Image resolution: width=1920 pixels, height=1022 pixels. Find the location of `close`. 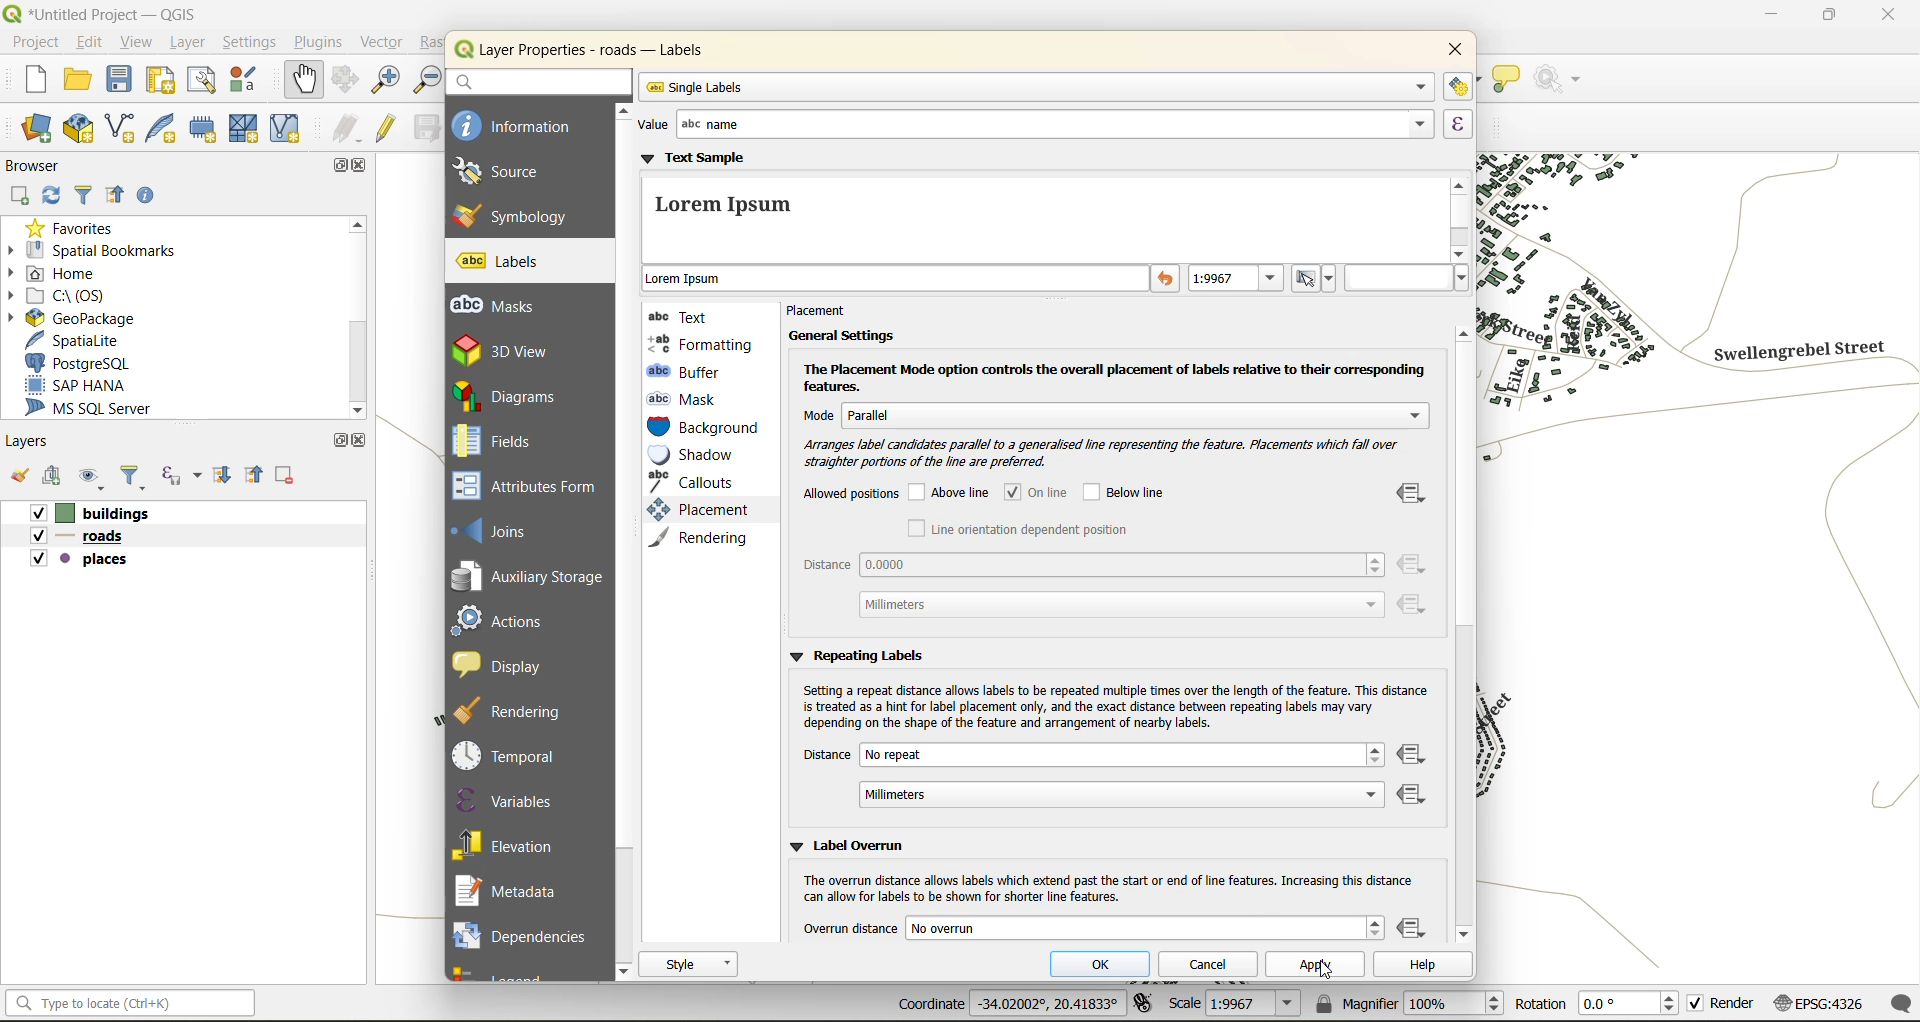

close is located at coordinates (1449, 51).